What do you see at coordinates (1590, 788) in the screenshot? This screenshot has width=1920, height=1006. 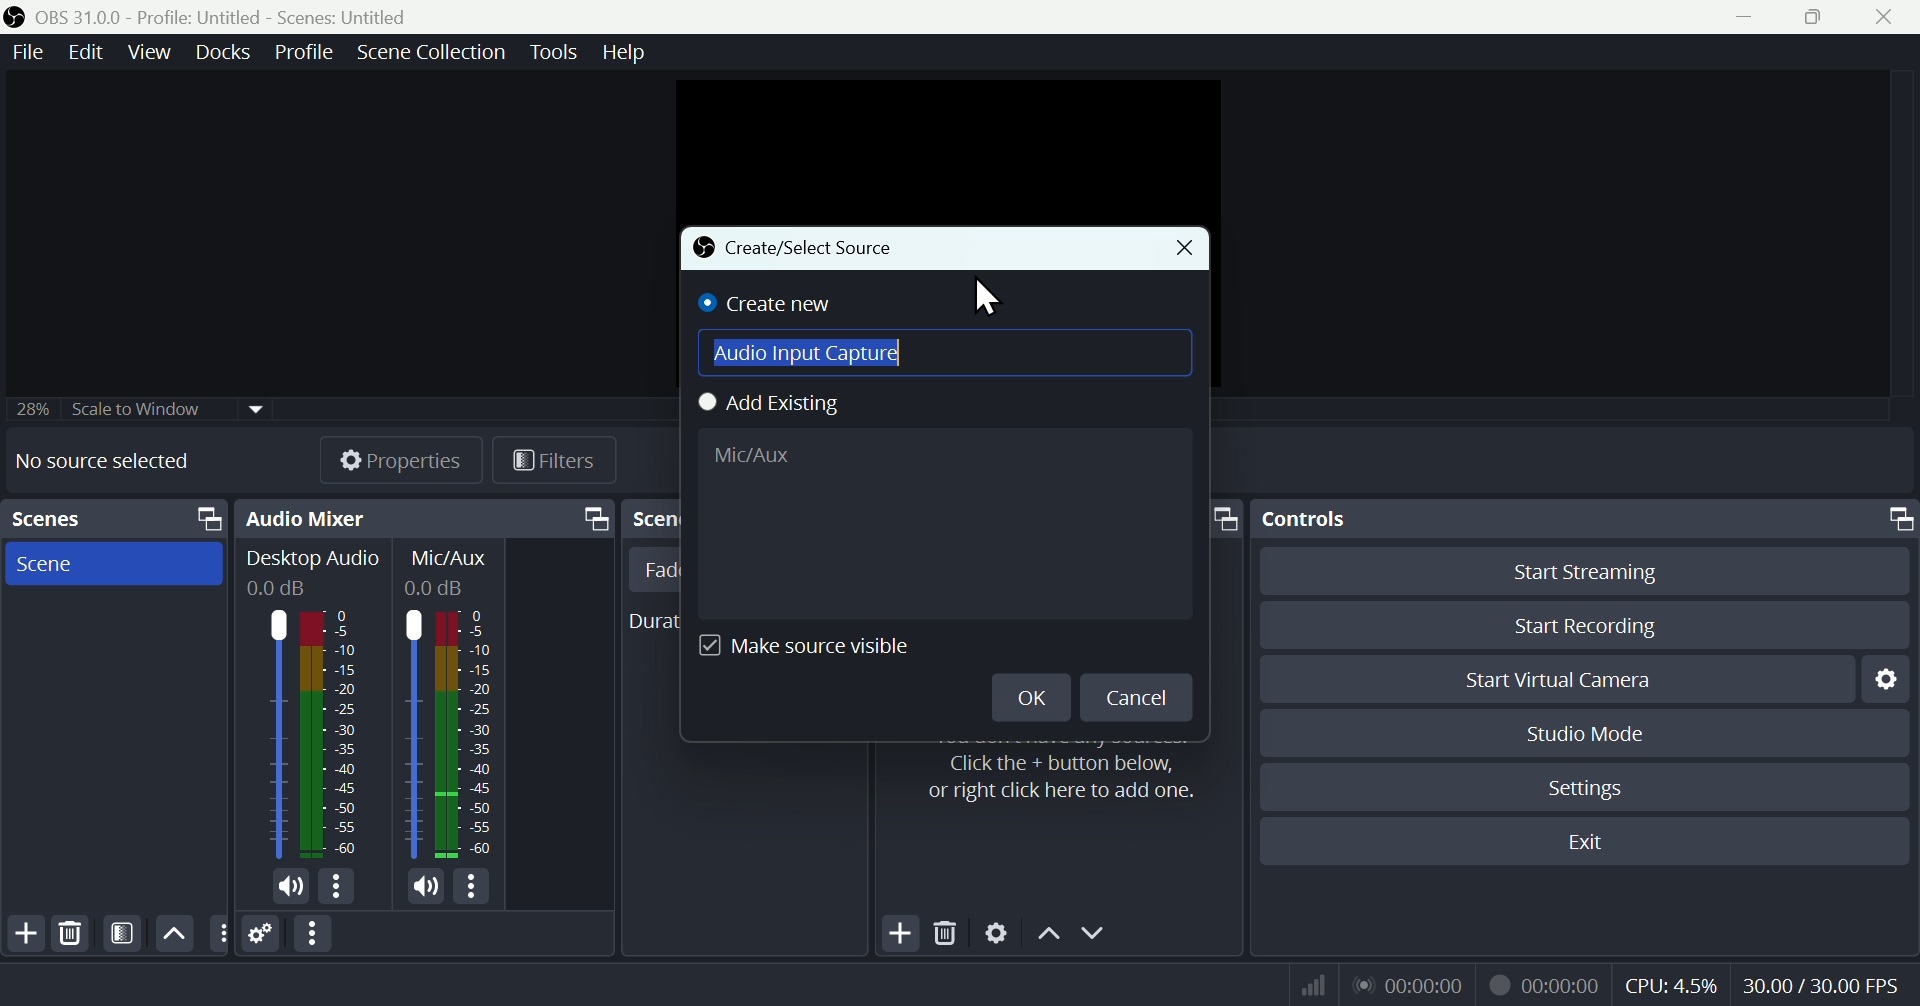 I see `Settings` at bounding box center [1590, 788].